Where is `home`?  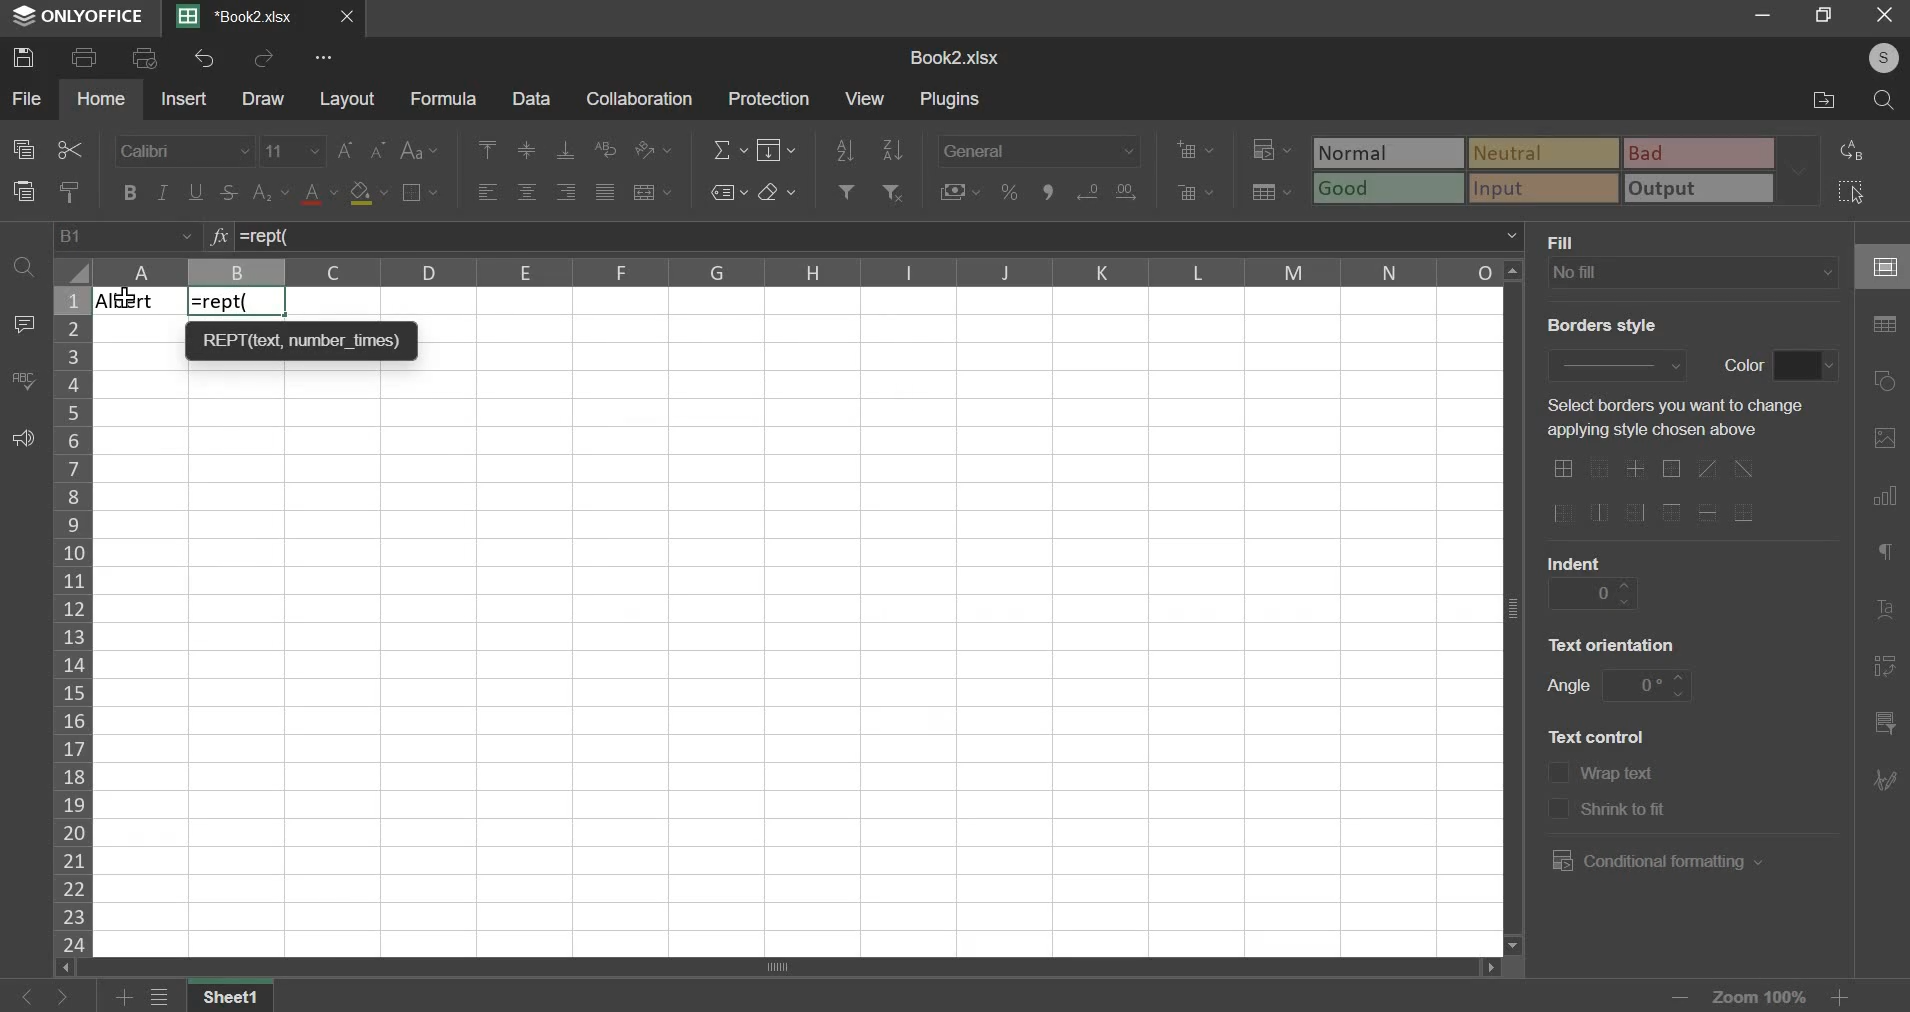 home is located at coordinates (102, 100).